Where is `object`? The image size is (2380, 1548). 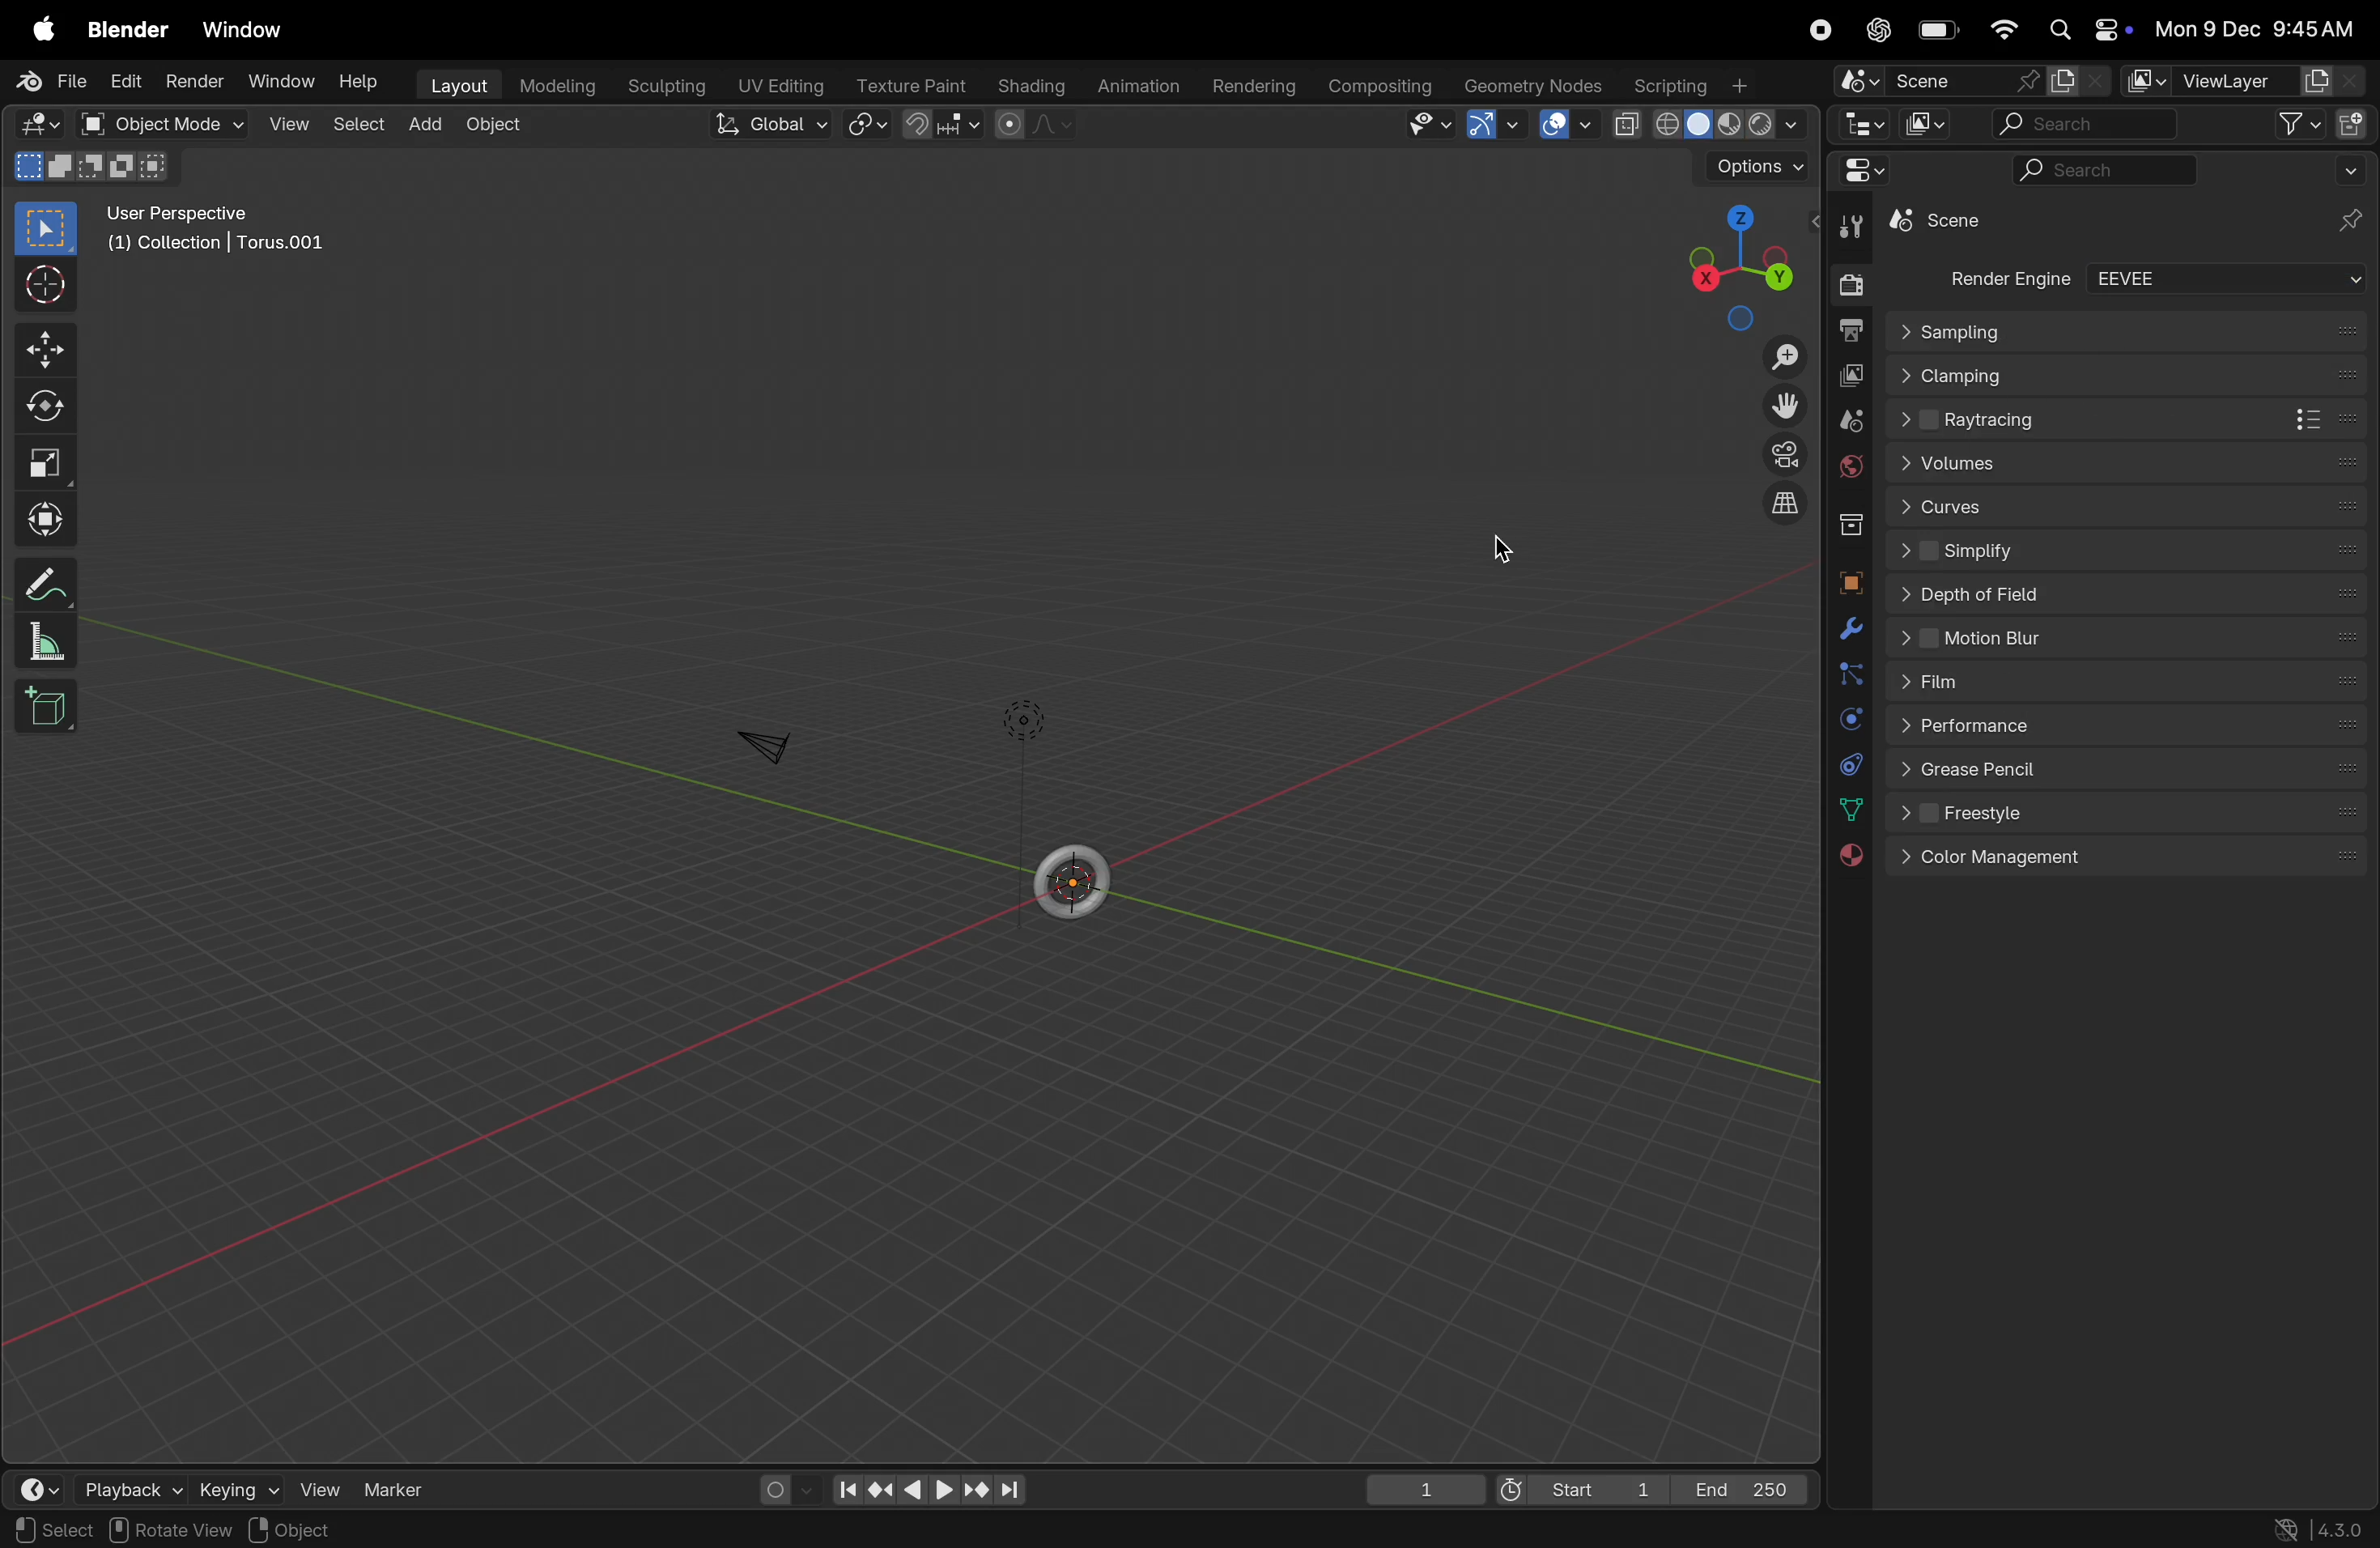
object is located at coordinates (1848, 582).